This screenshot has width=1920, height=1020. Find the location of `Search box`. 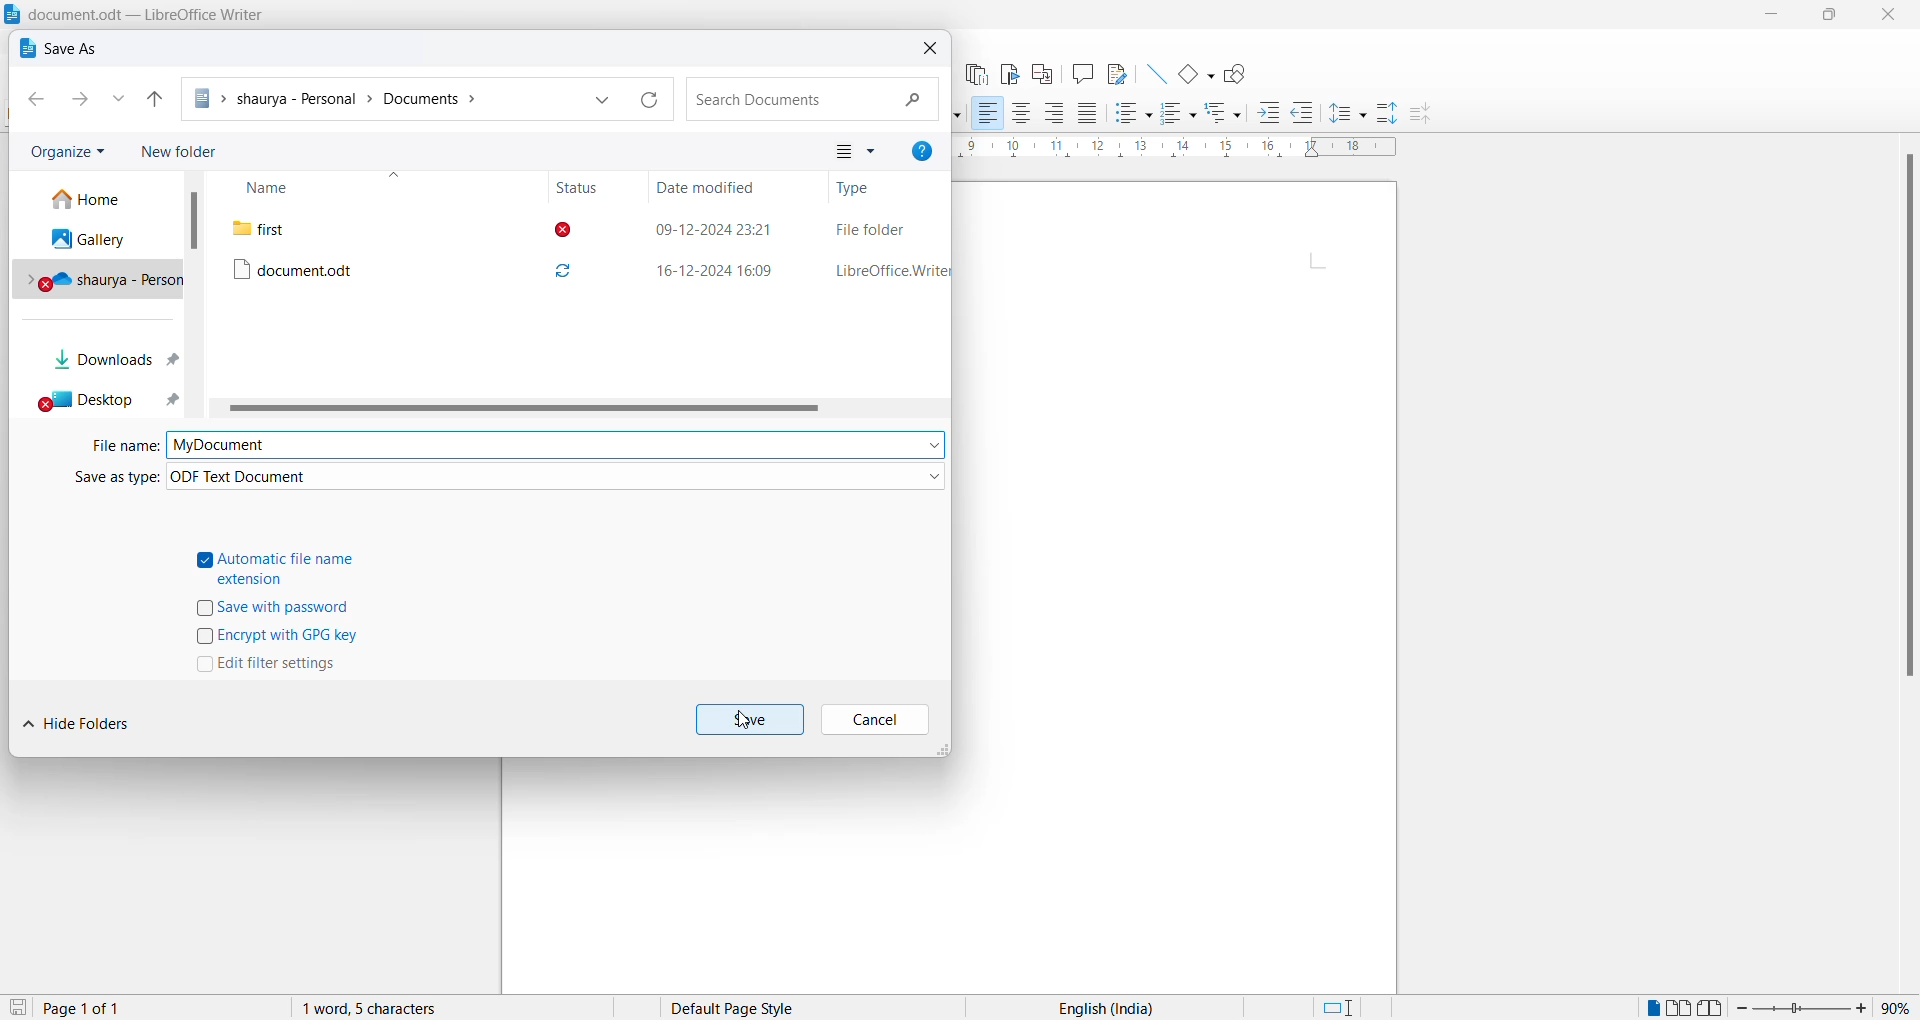

Search box is located at coordinates (812, 100).